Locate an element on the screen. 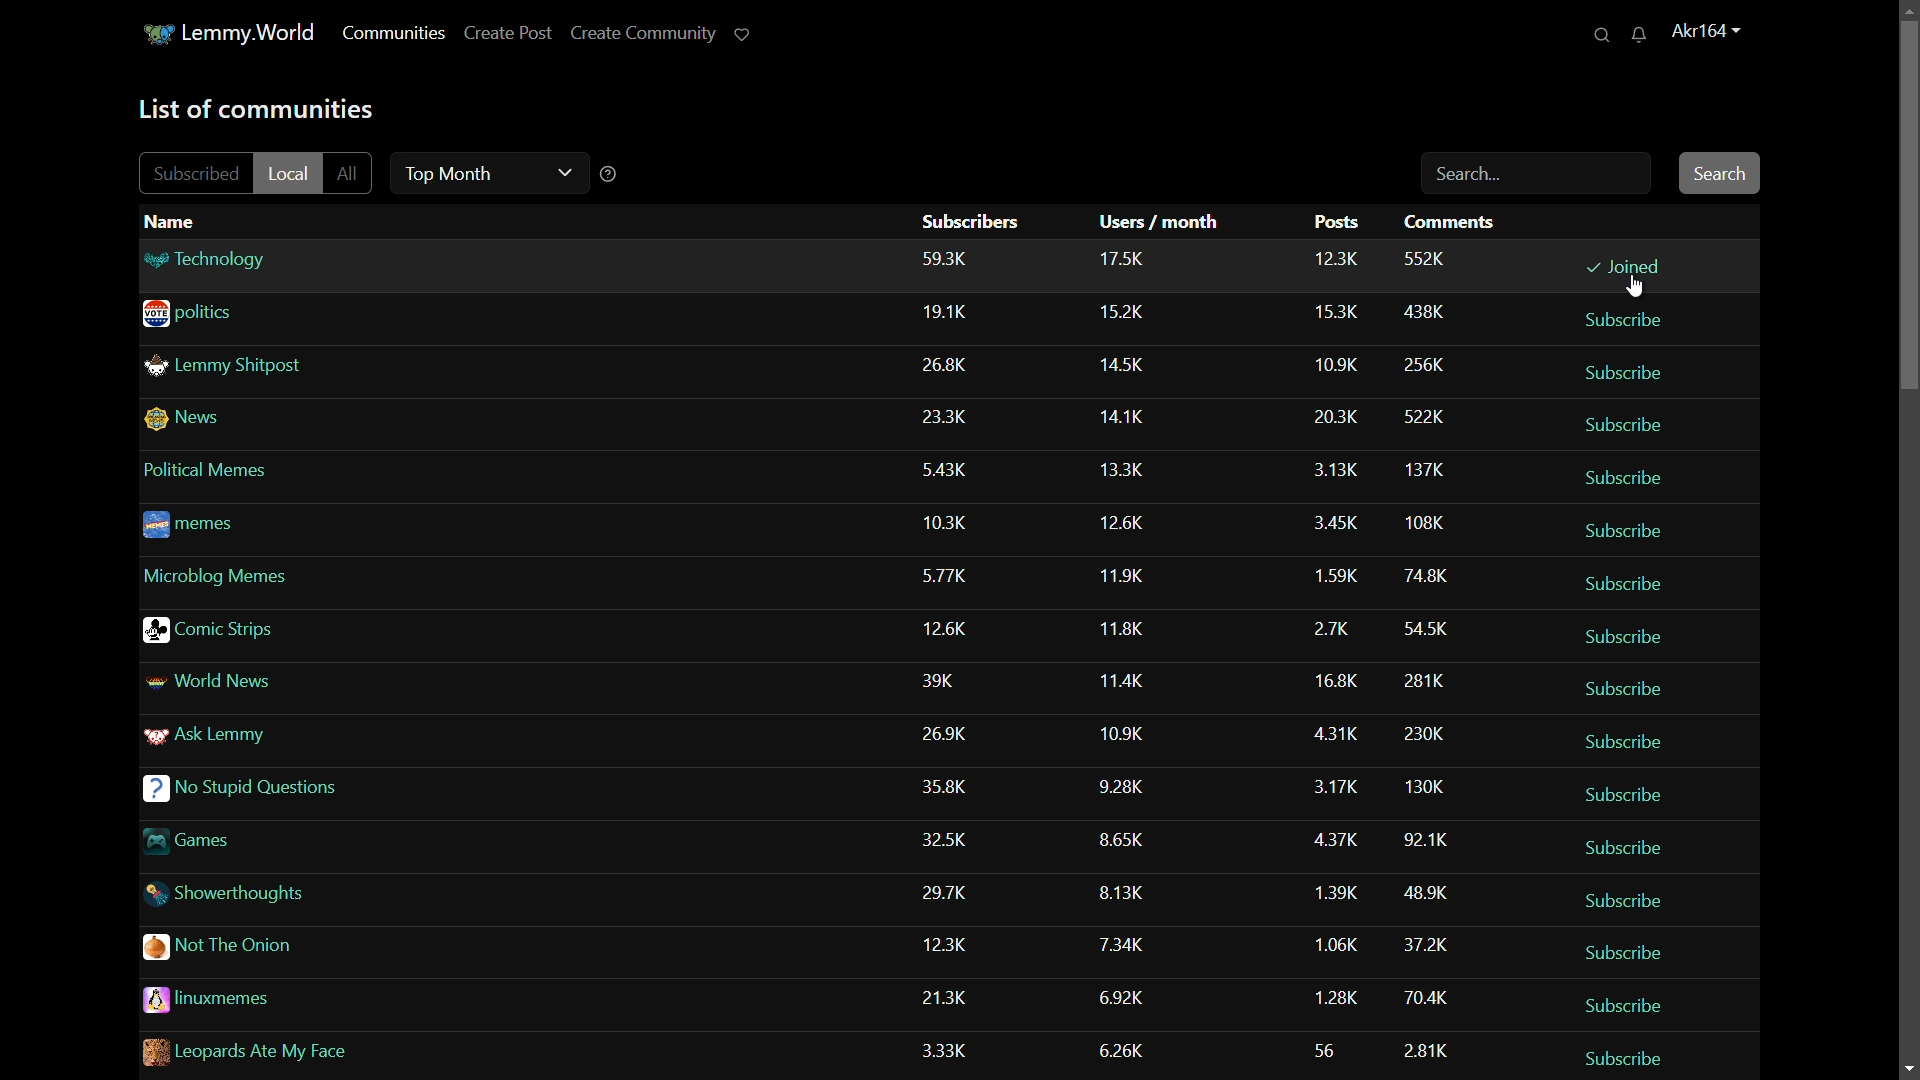 The width and height of the screenshot is (1920, 1080). user per month is located at coordinates (1133, 1048).